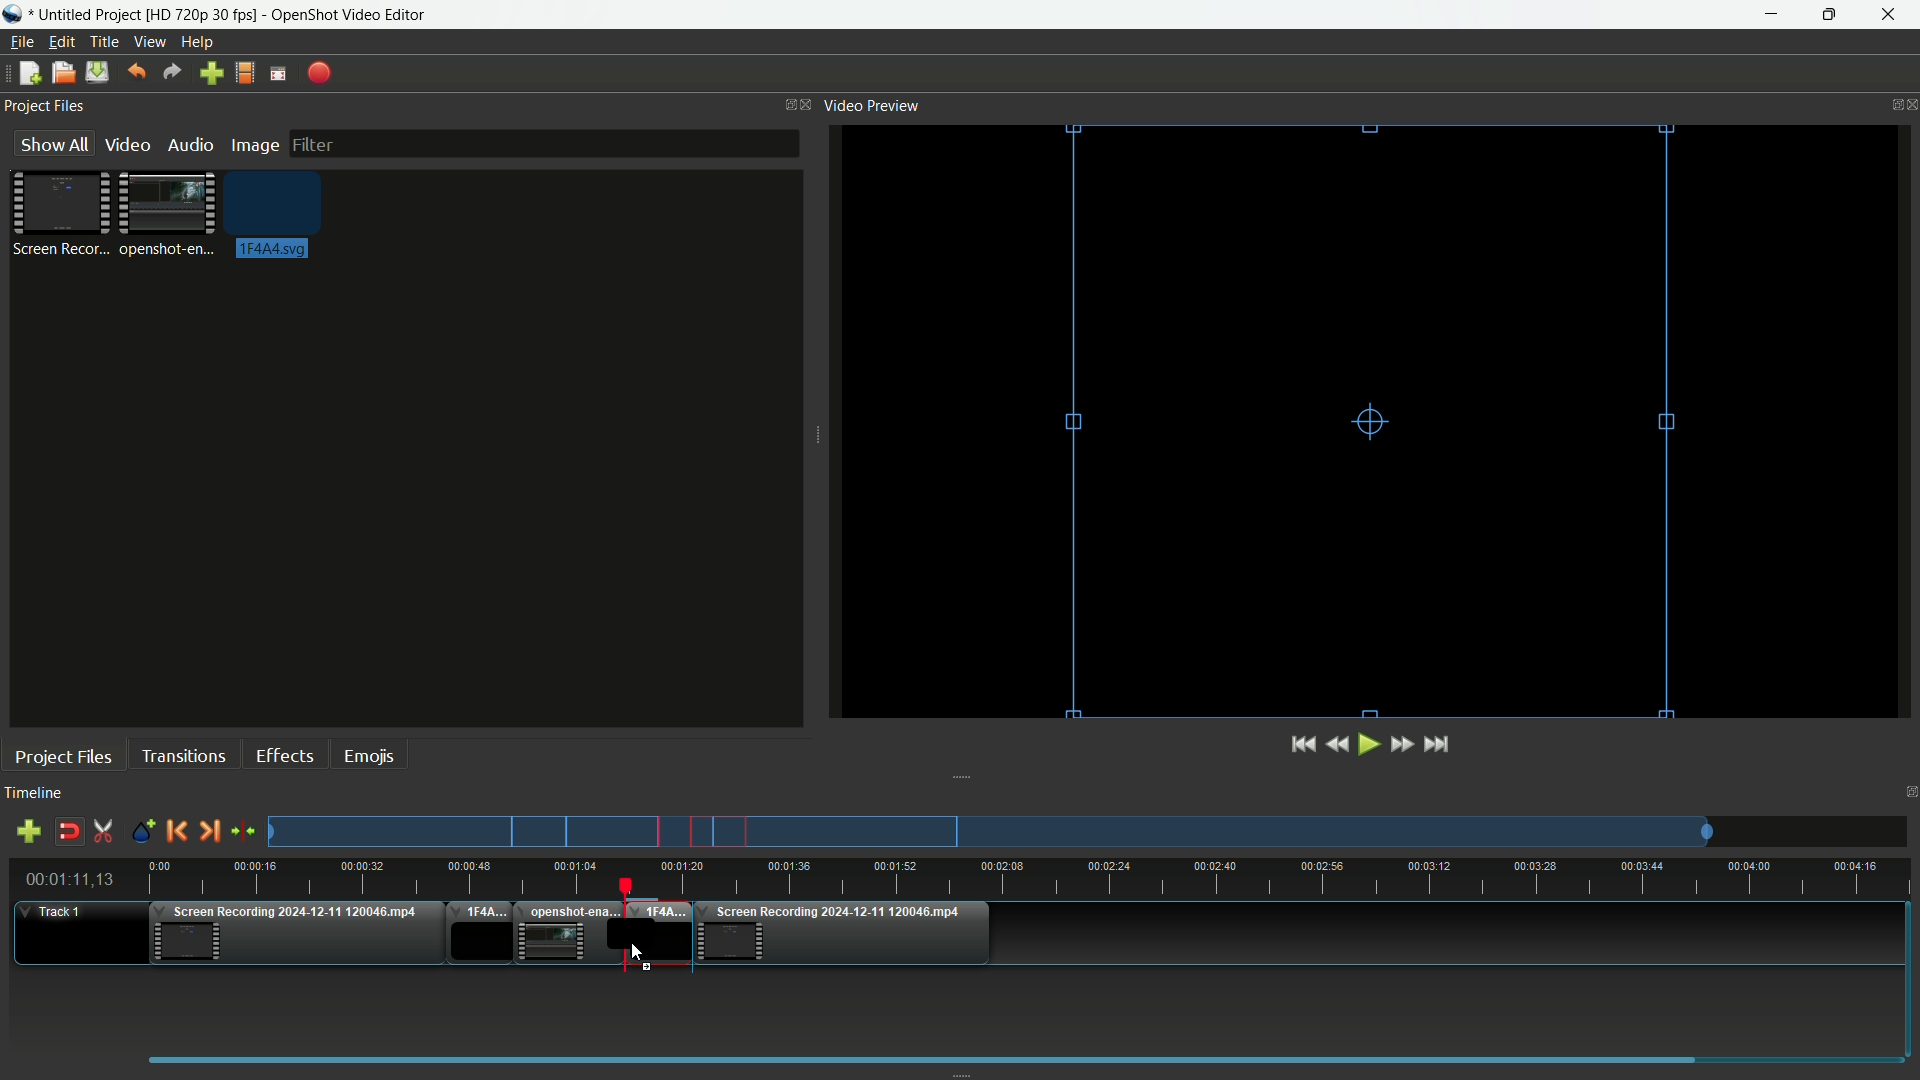  I want to click on cursor, so click(633, 955).